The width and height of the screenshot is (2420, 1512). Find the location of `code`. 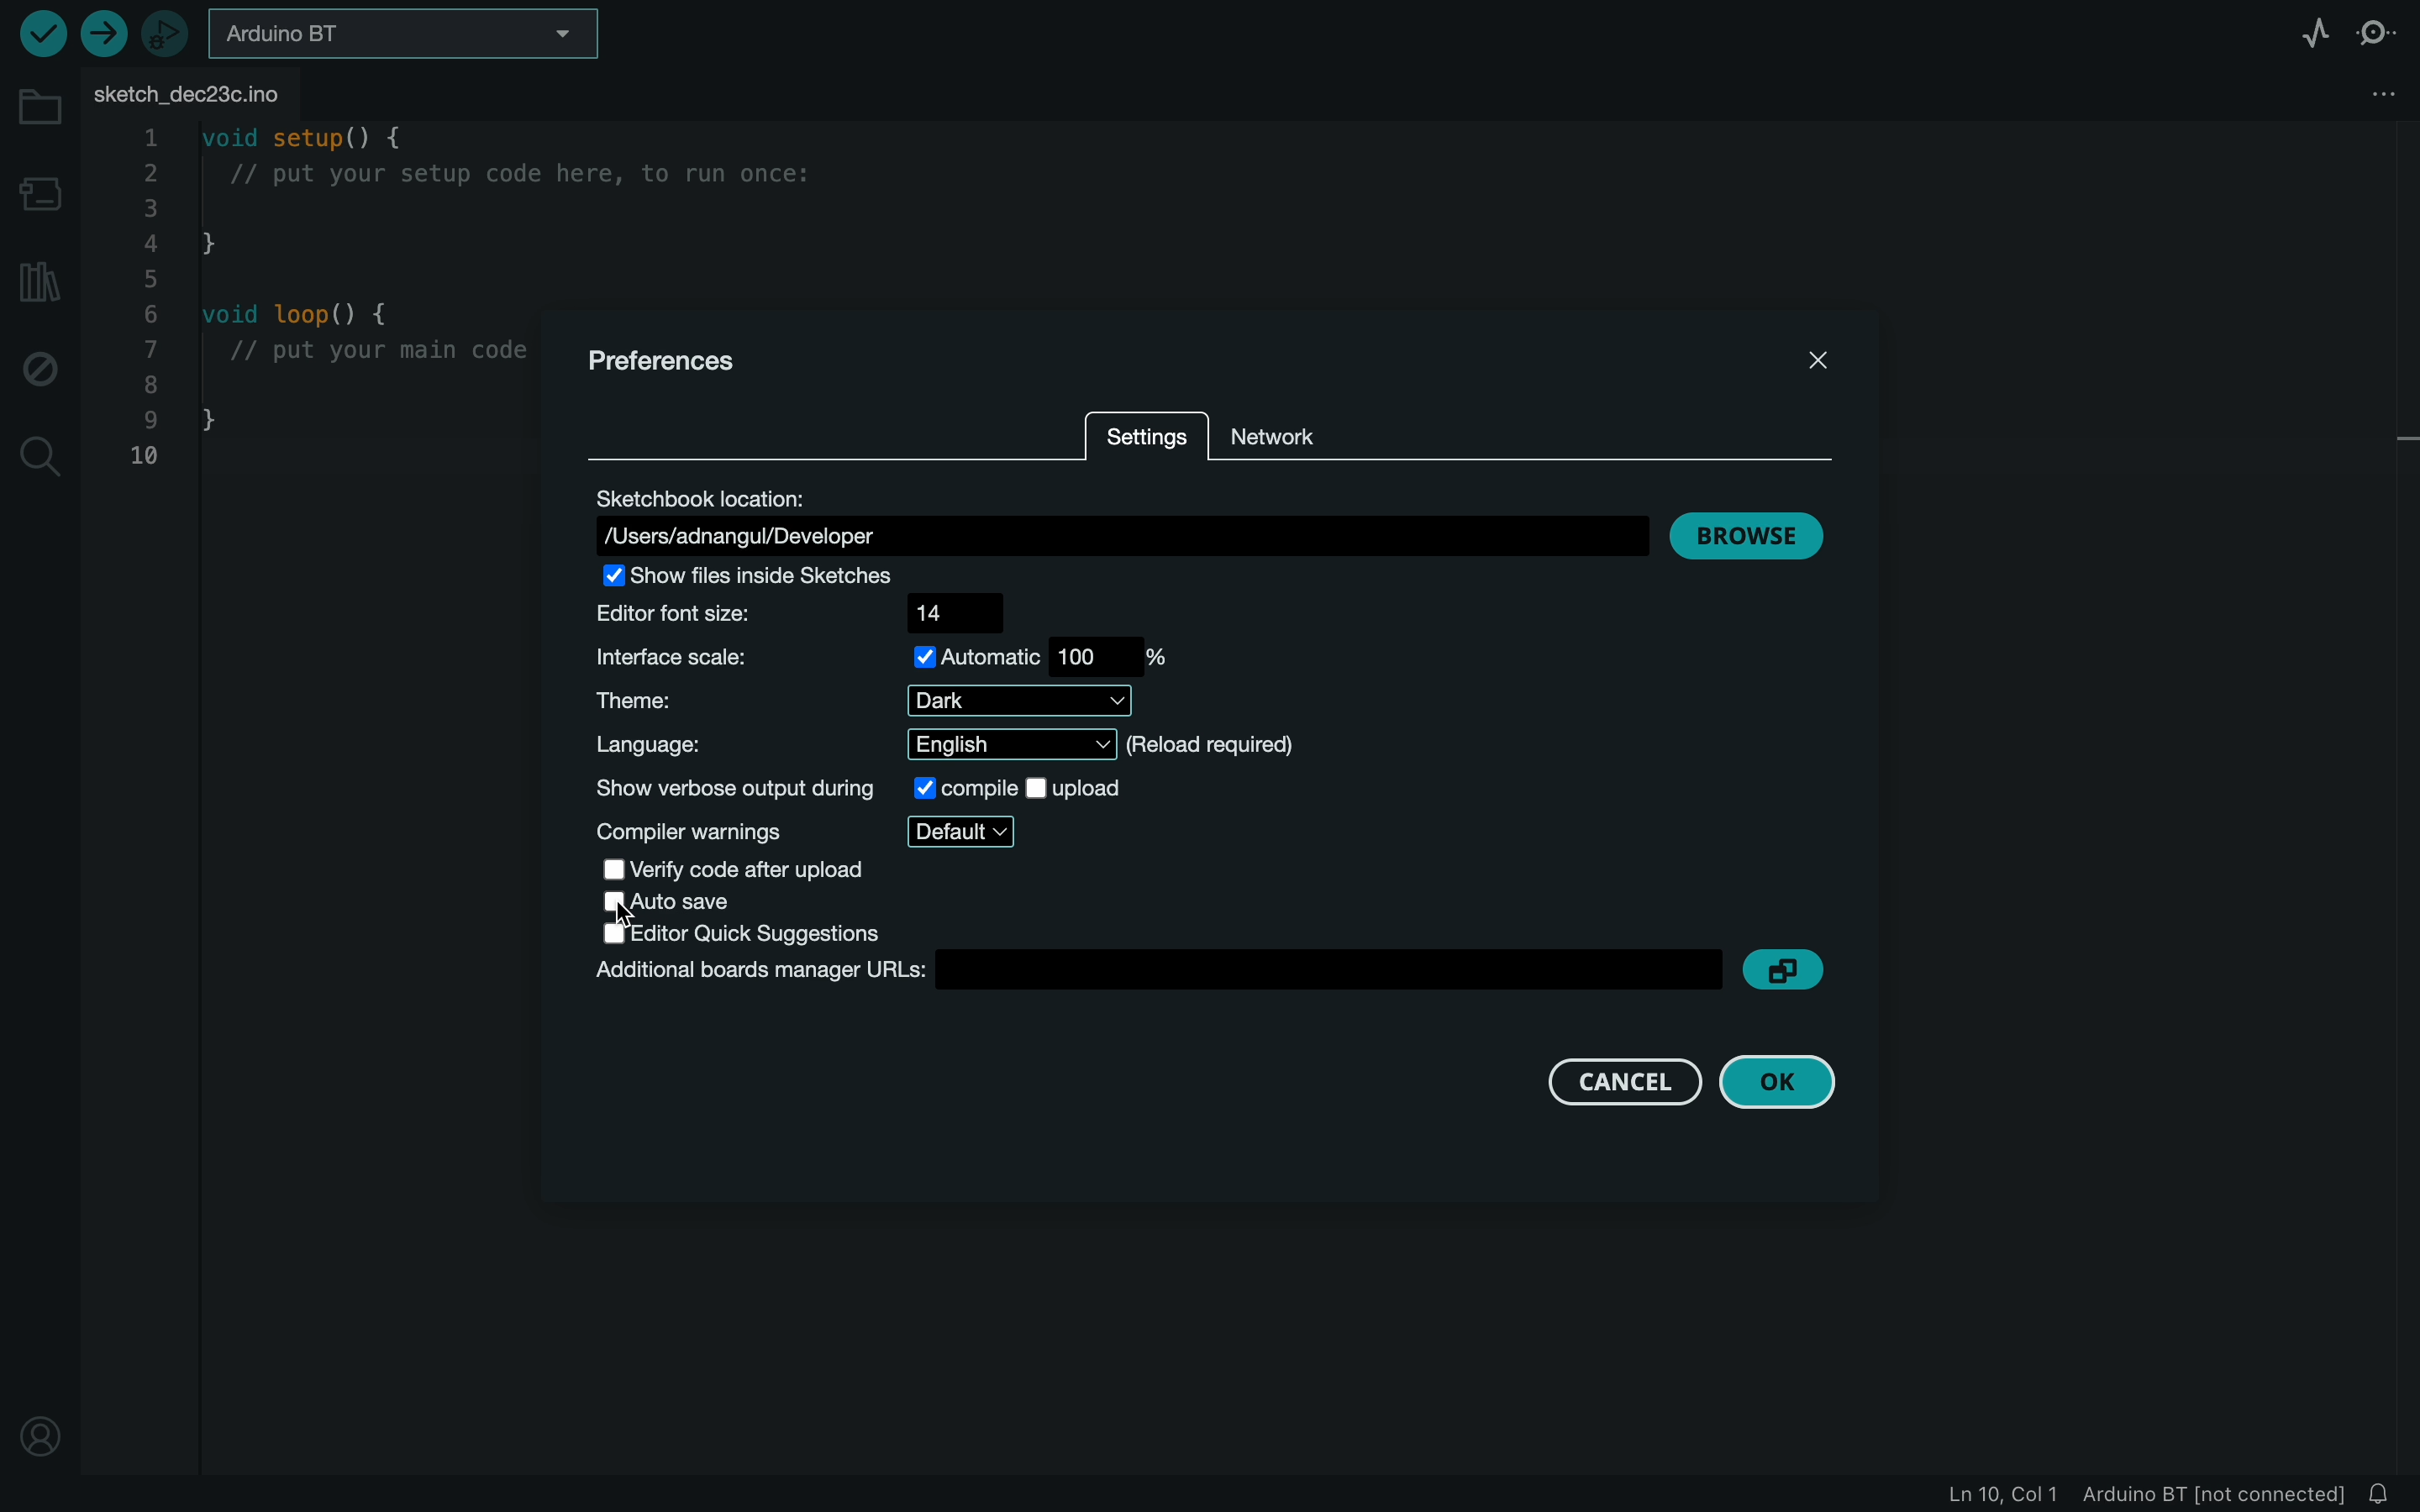

code is located at coordinates (324, 305).